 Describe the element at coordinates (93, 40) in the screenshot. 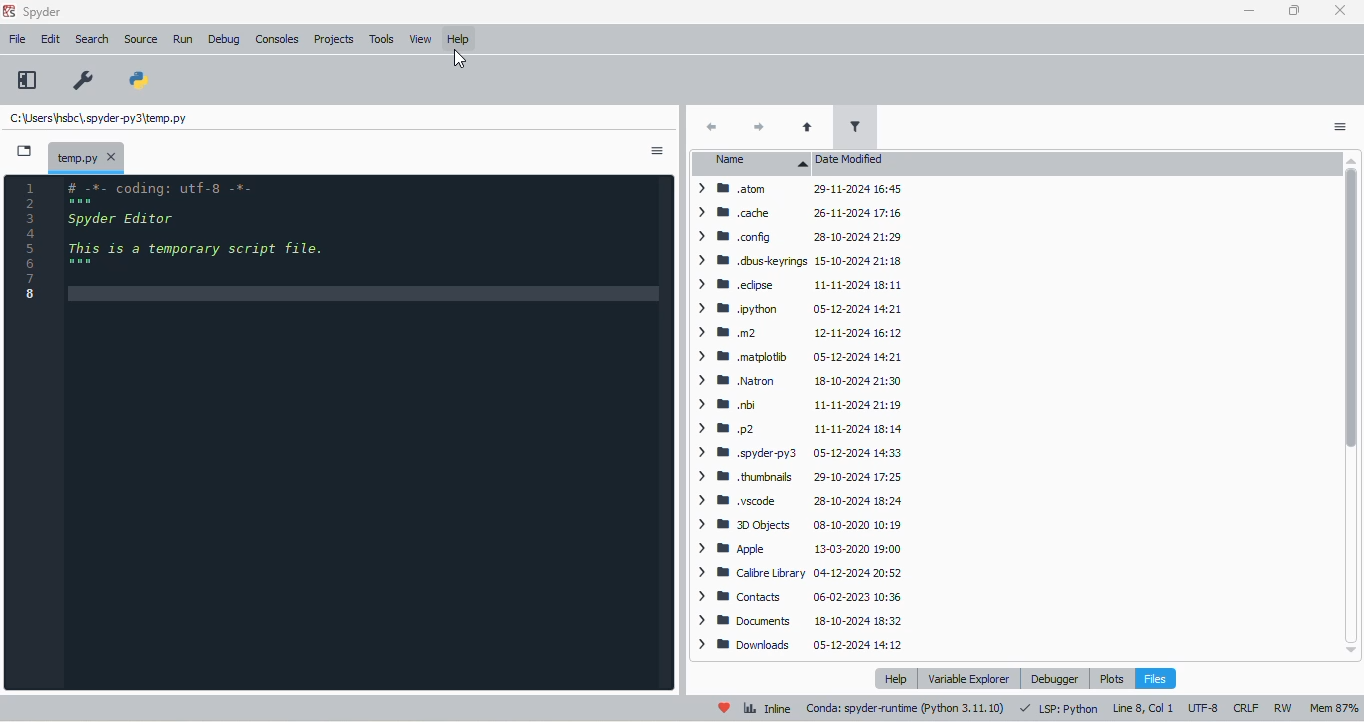

I see `search` at that location.